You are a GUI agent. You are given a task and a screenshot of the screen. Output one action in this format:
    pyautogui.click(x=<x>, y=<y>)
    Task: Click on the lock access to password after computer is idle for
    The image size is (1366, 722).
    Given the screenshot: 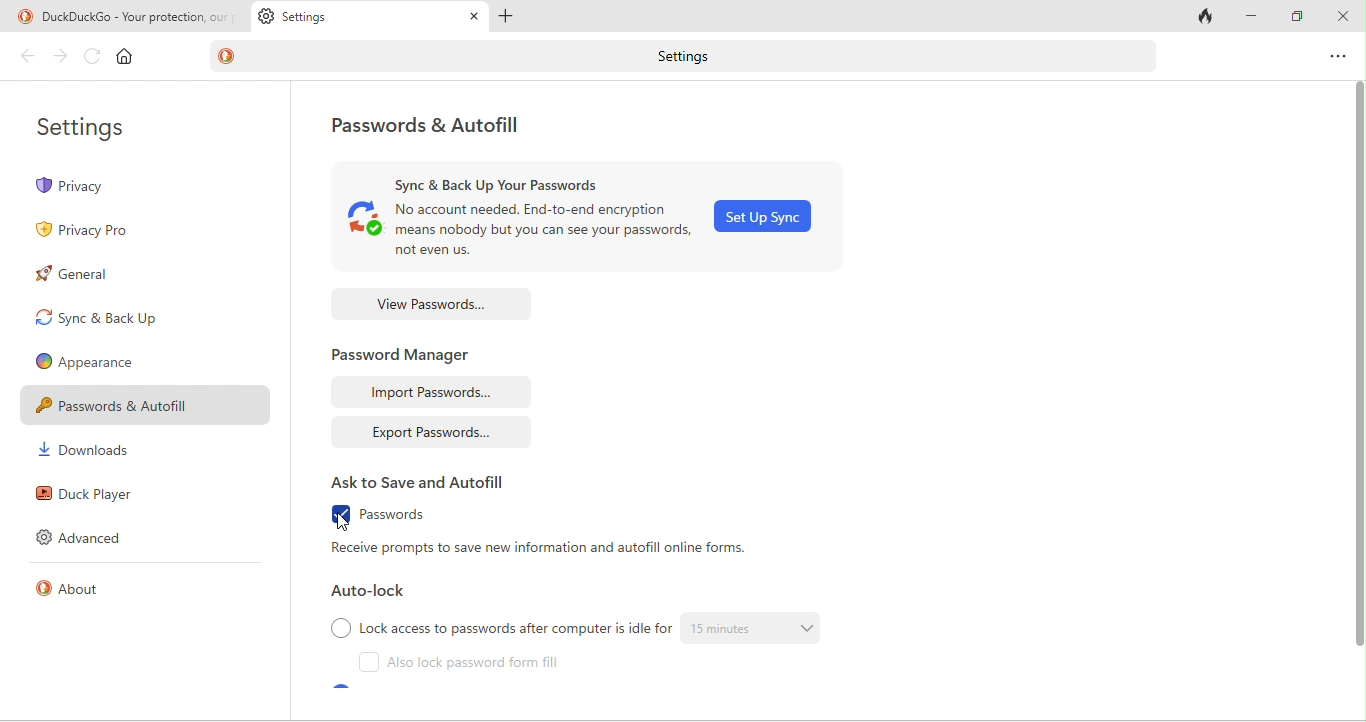 What is the action you would take?
    pyautogui.click(x=516, y=628)
    